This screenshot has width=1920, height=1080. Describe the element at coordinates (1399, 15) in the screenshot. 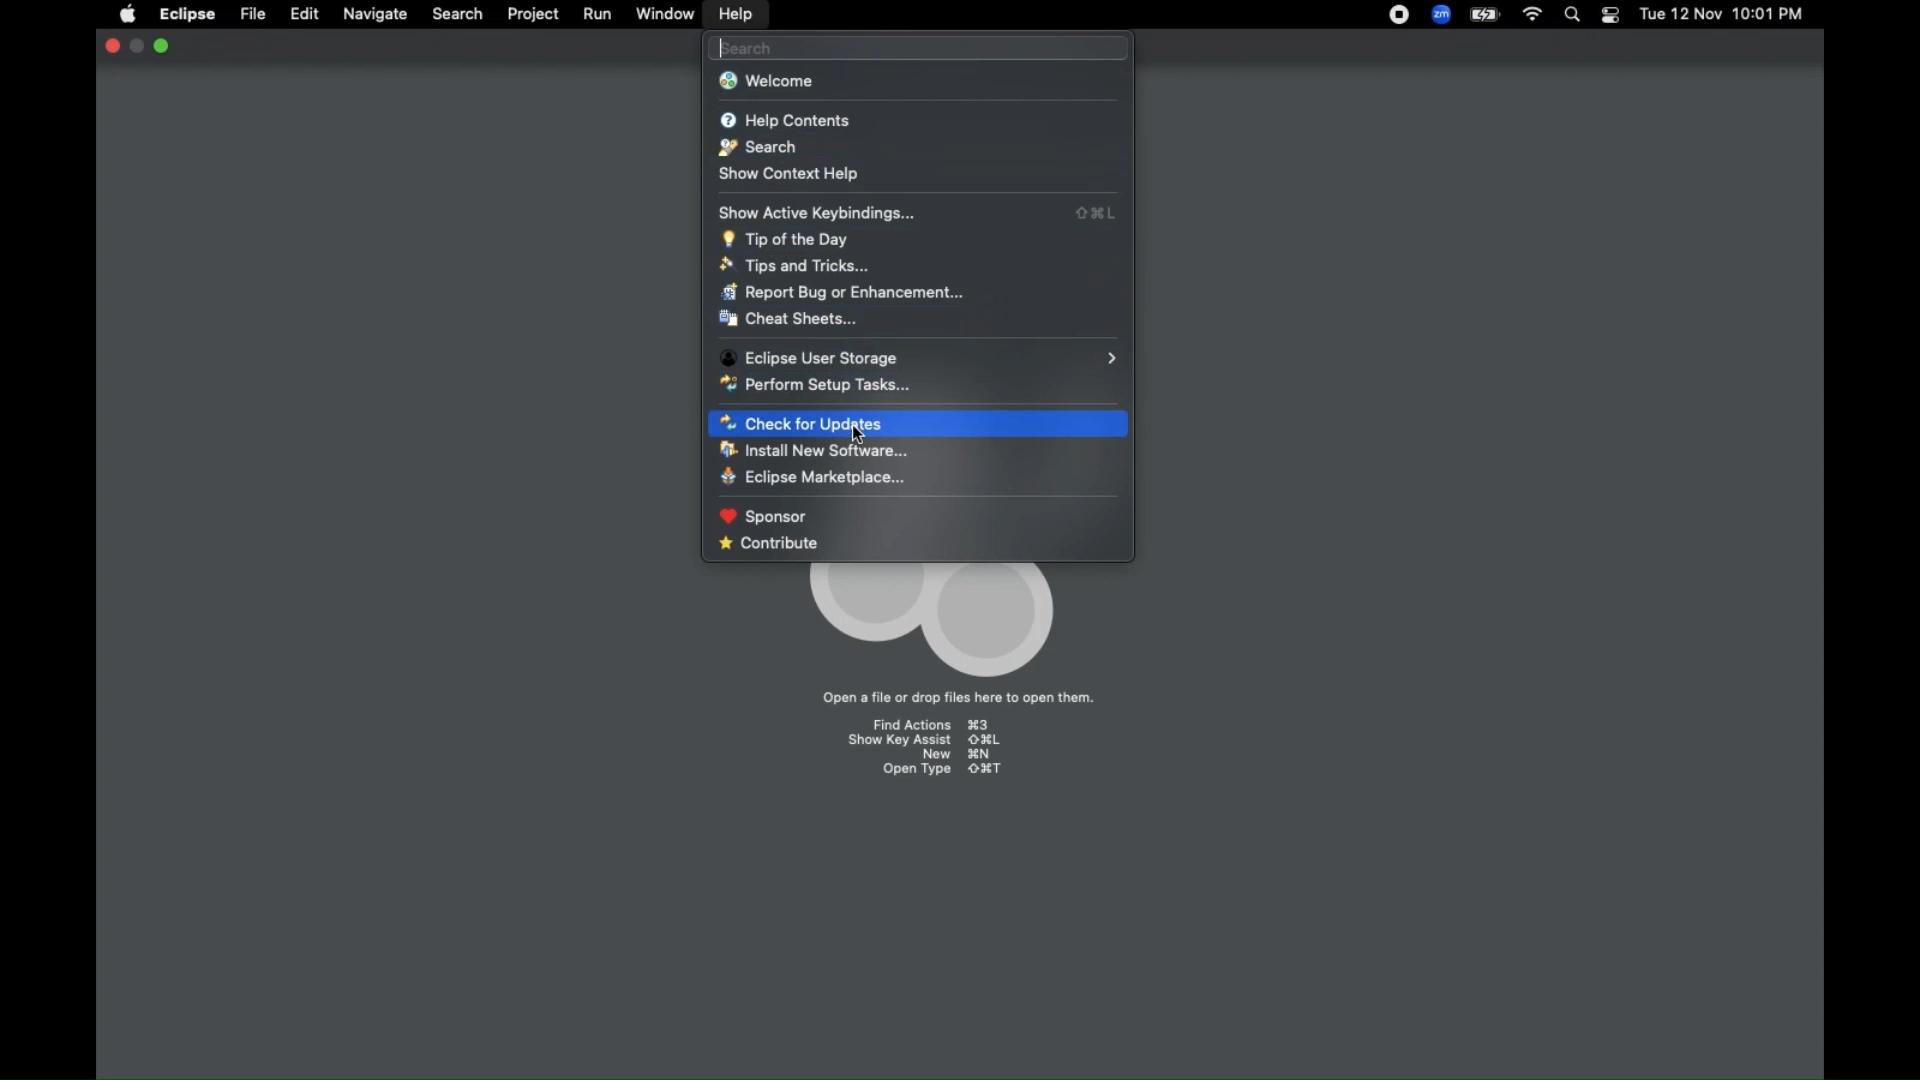

I see `Recording` at that location.